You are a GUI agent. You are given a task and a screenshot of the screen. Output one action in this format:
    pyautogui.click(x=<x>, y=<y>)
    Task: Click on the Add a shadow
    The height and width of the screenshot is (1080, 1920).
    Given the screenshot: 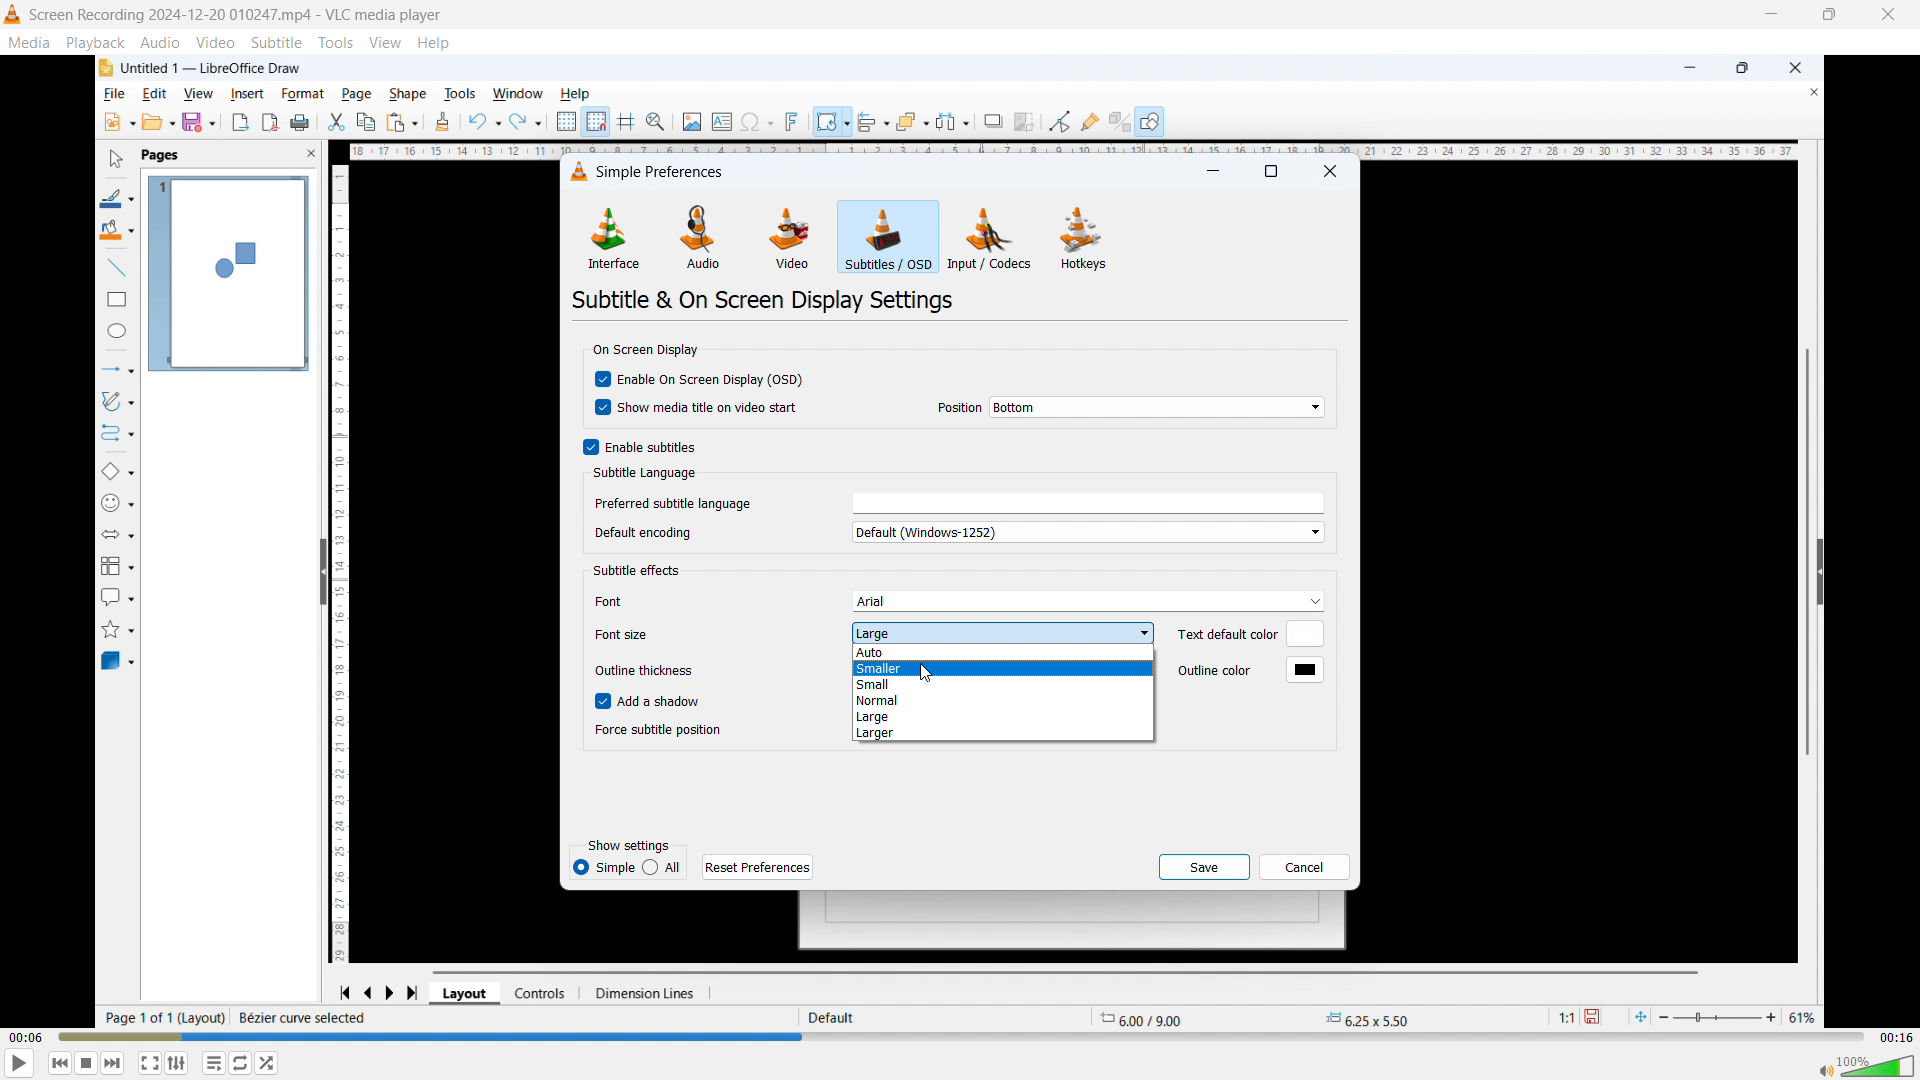 What is the action you would take?
    pyautogui.click(x=649, y=701)
    